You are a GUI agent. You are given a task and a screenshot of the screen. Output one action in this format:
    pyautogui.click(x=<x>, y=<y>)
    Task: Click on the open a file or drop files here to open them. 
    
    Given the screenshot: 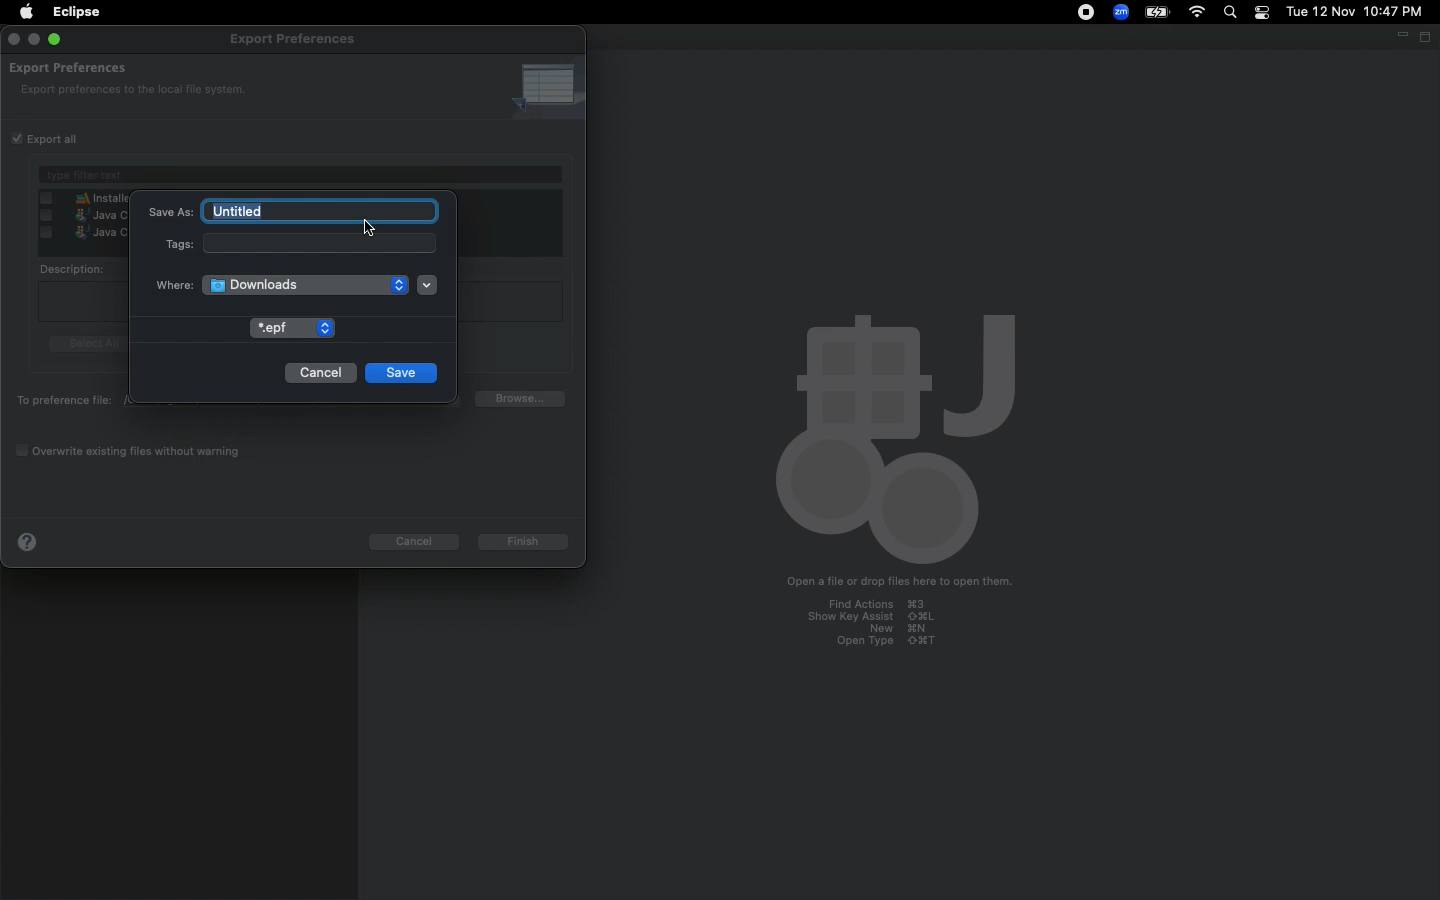 What is the action you would take?
    pyautogui.click(x=892, y=583)
    